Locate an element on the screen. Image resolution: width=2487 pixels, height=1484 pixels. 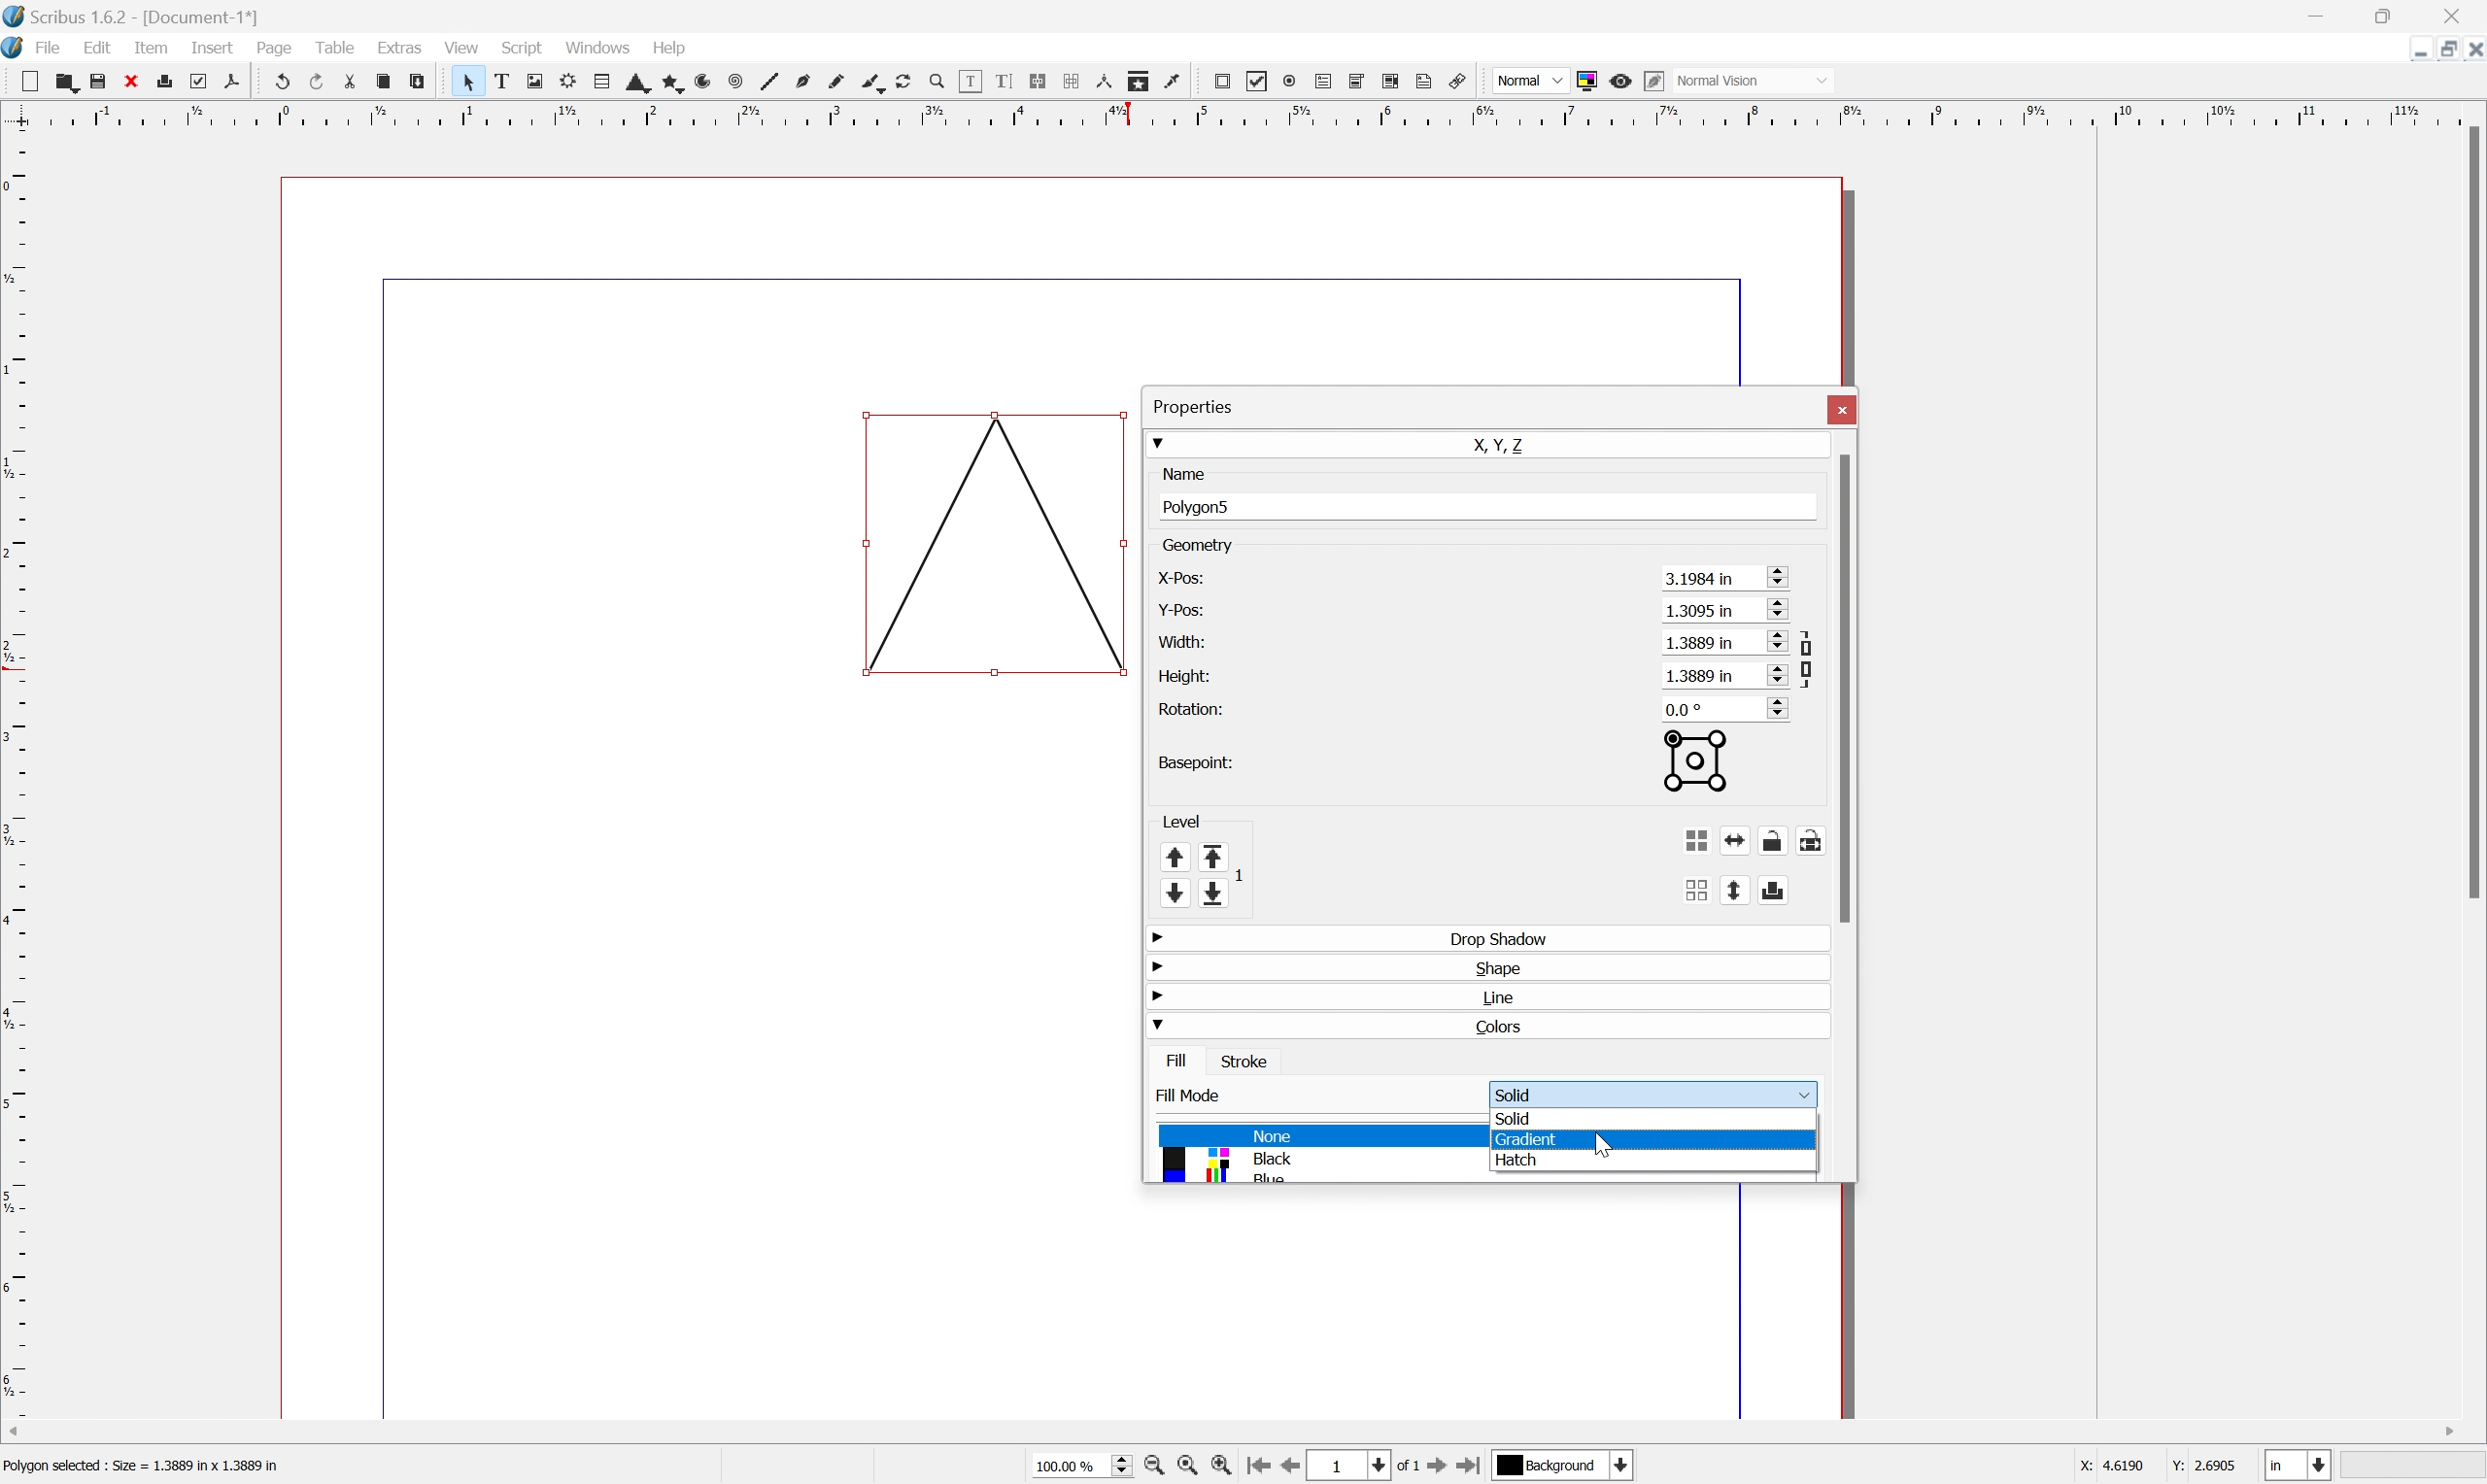
Undo is located at coordinates (278, 78).